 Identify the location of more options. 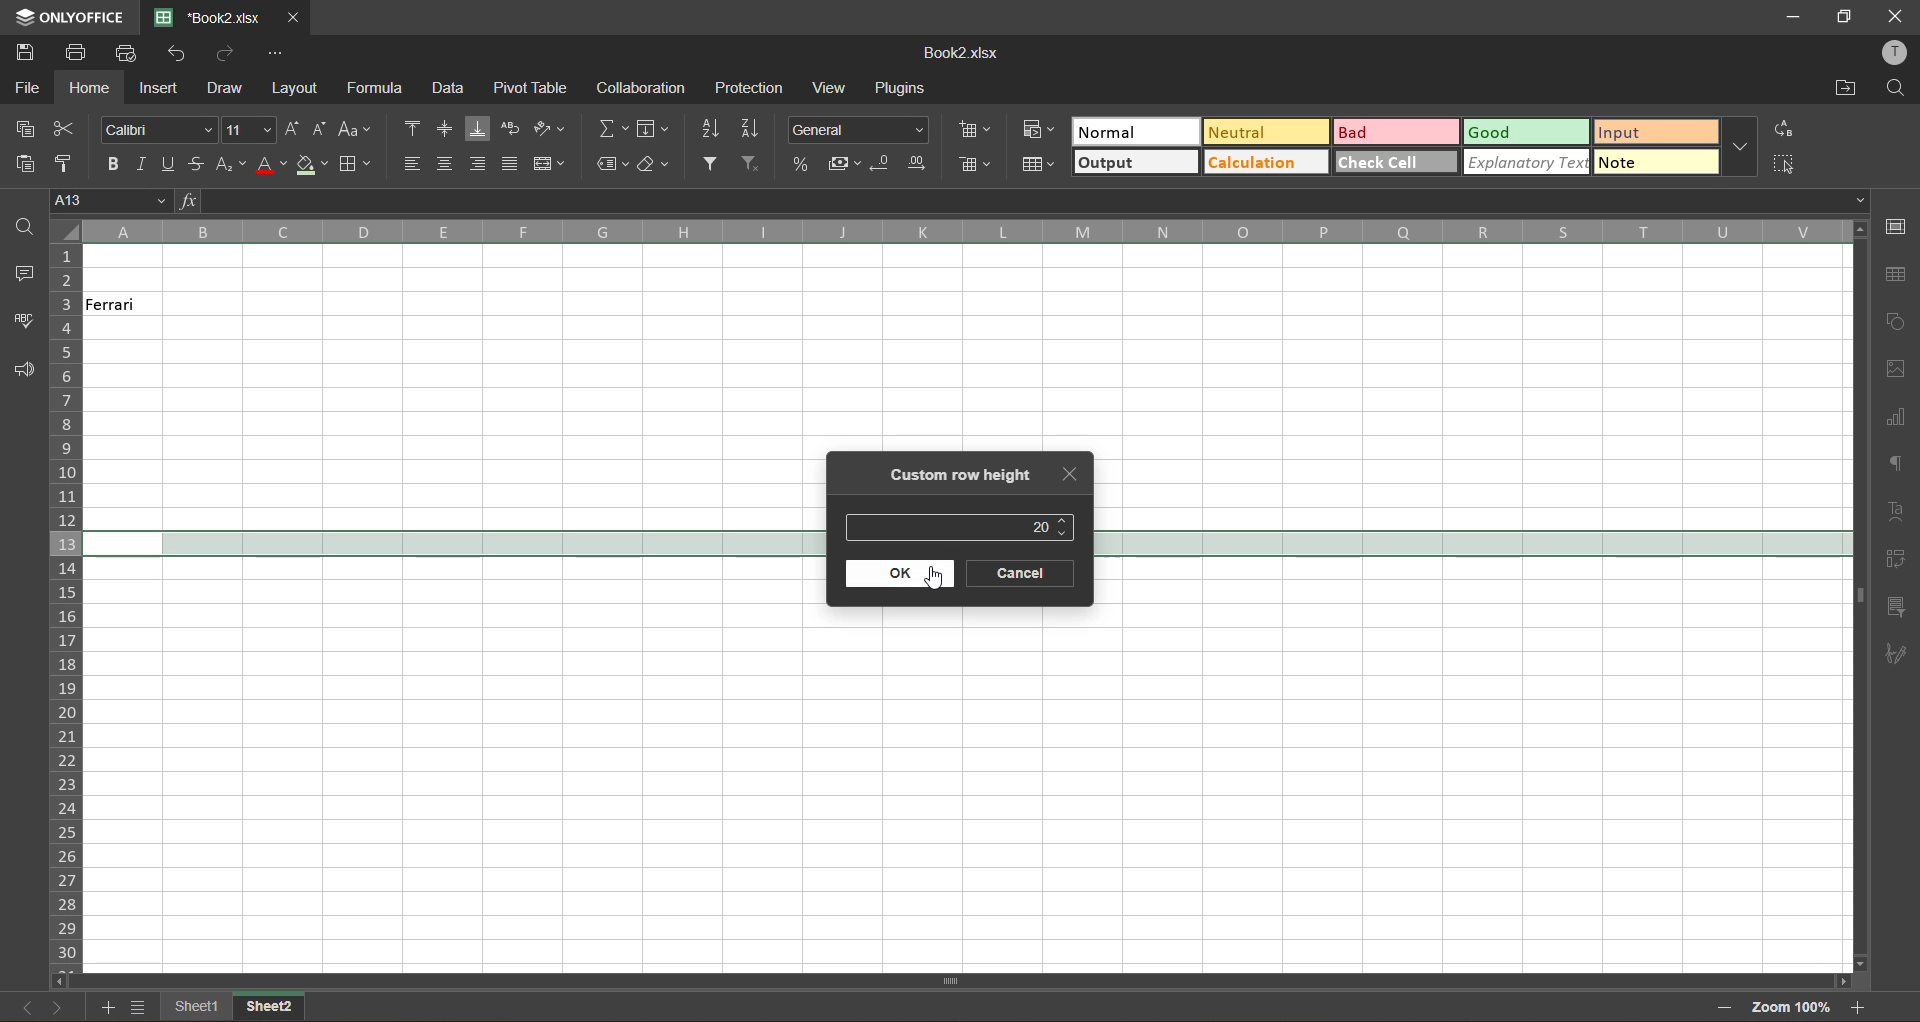
(1741, 147).